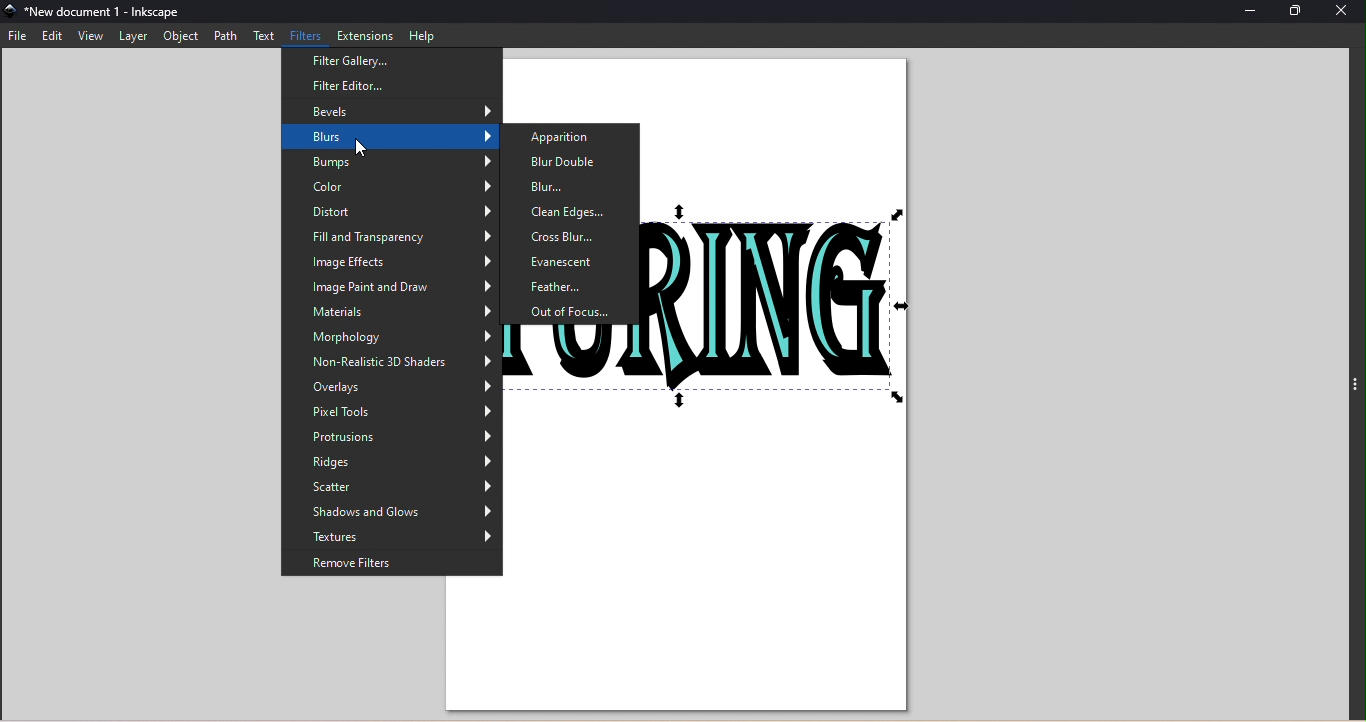 The image size is (1366, 722). Describe the element at coordinates (386, 61) in the screenshot. I see `Filter gallery` at that location.